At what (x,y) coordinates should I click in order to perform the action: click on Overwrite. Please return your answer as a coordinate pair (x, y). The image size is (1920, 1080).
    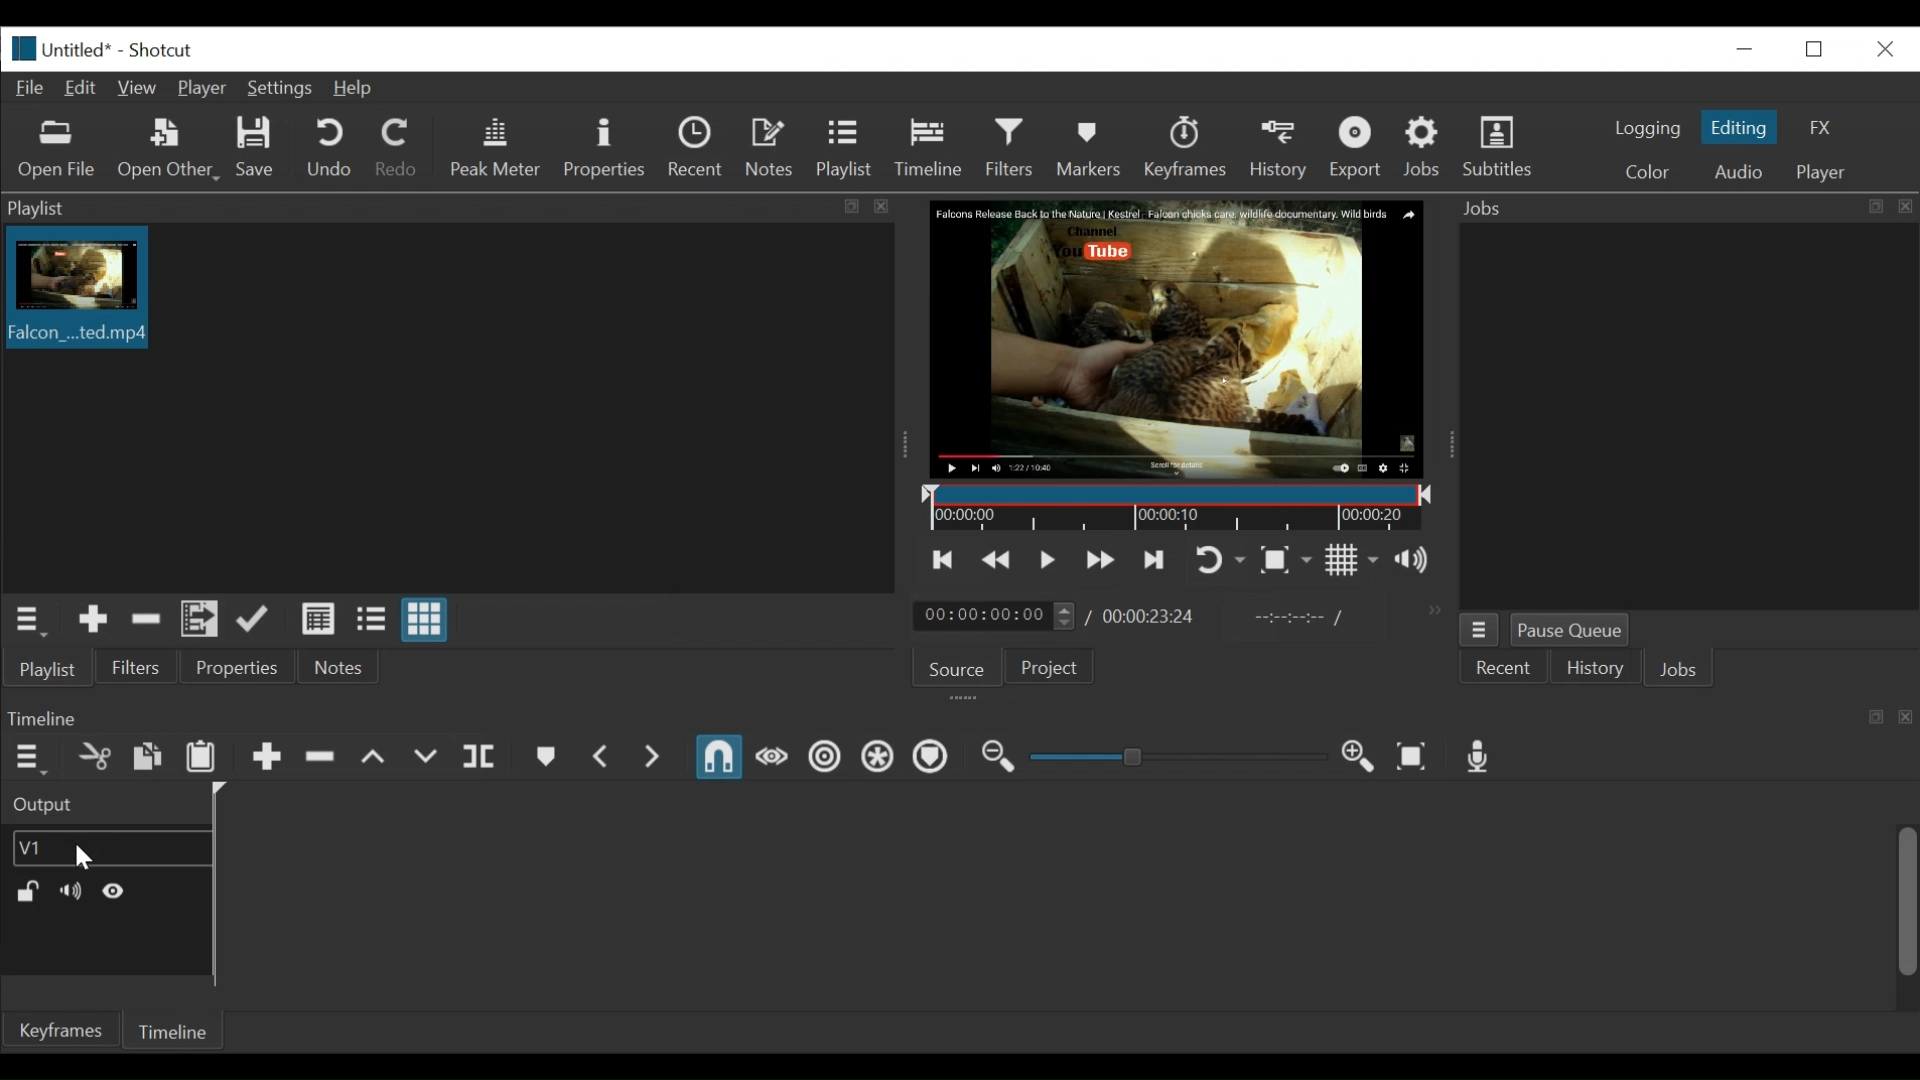
    Looking at the image, I should click on (427, 756).